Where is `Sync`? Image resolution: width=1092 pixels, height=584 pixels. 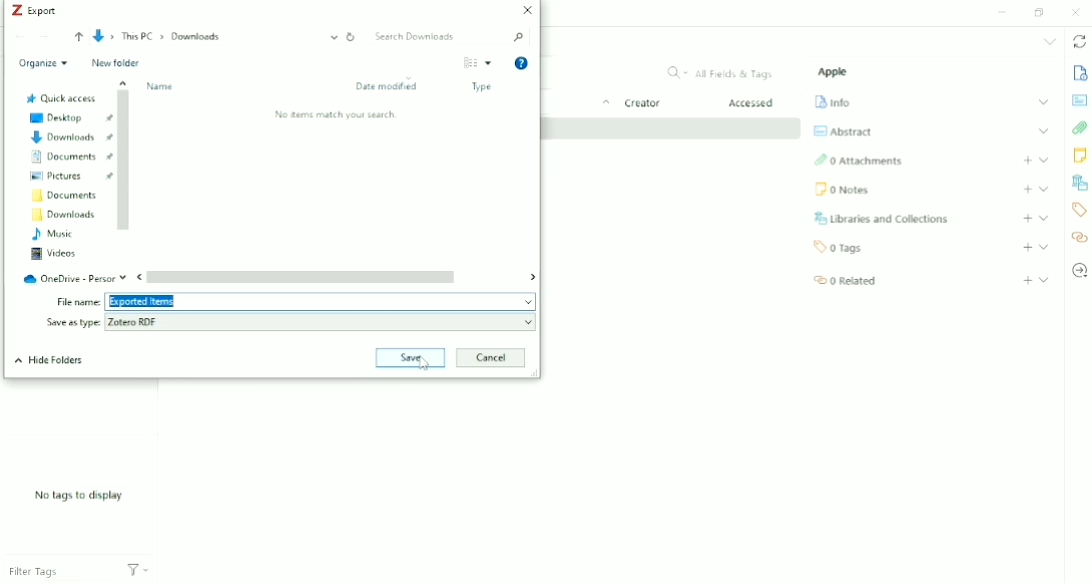 Sync is located at coordinates (1078, 42).